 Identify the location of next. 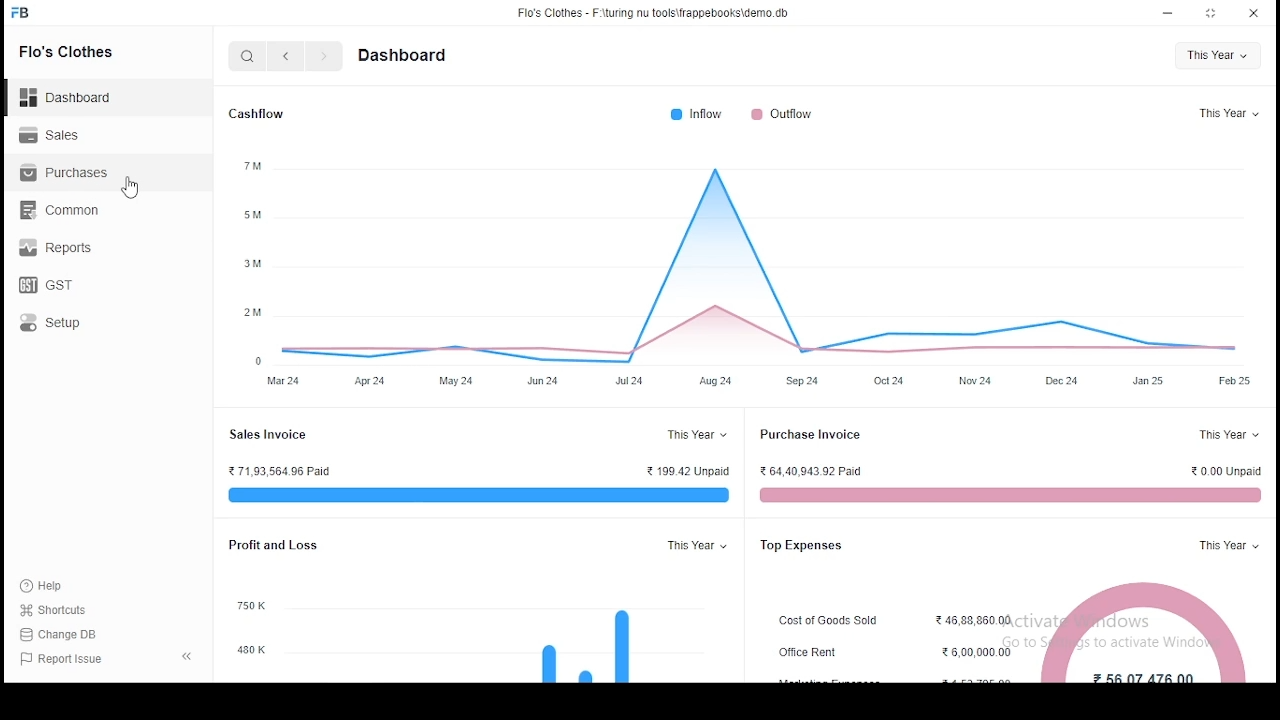
(324, 58).